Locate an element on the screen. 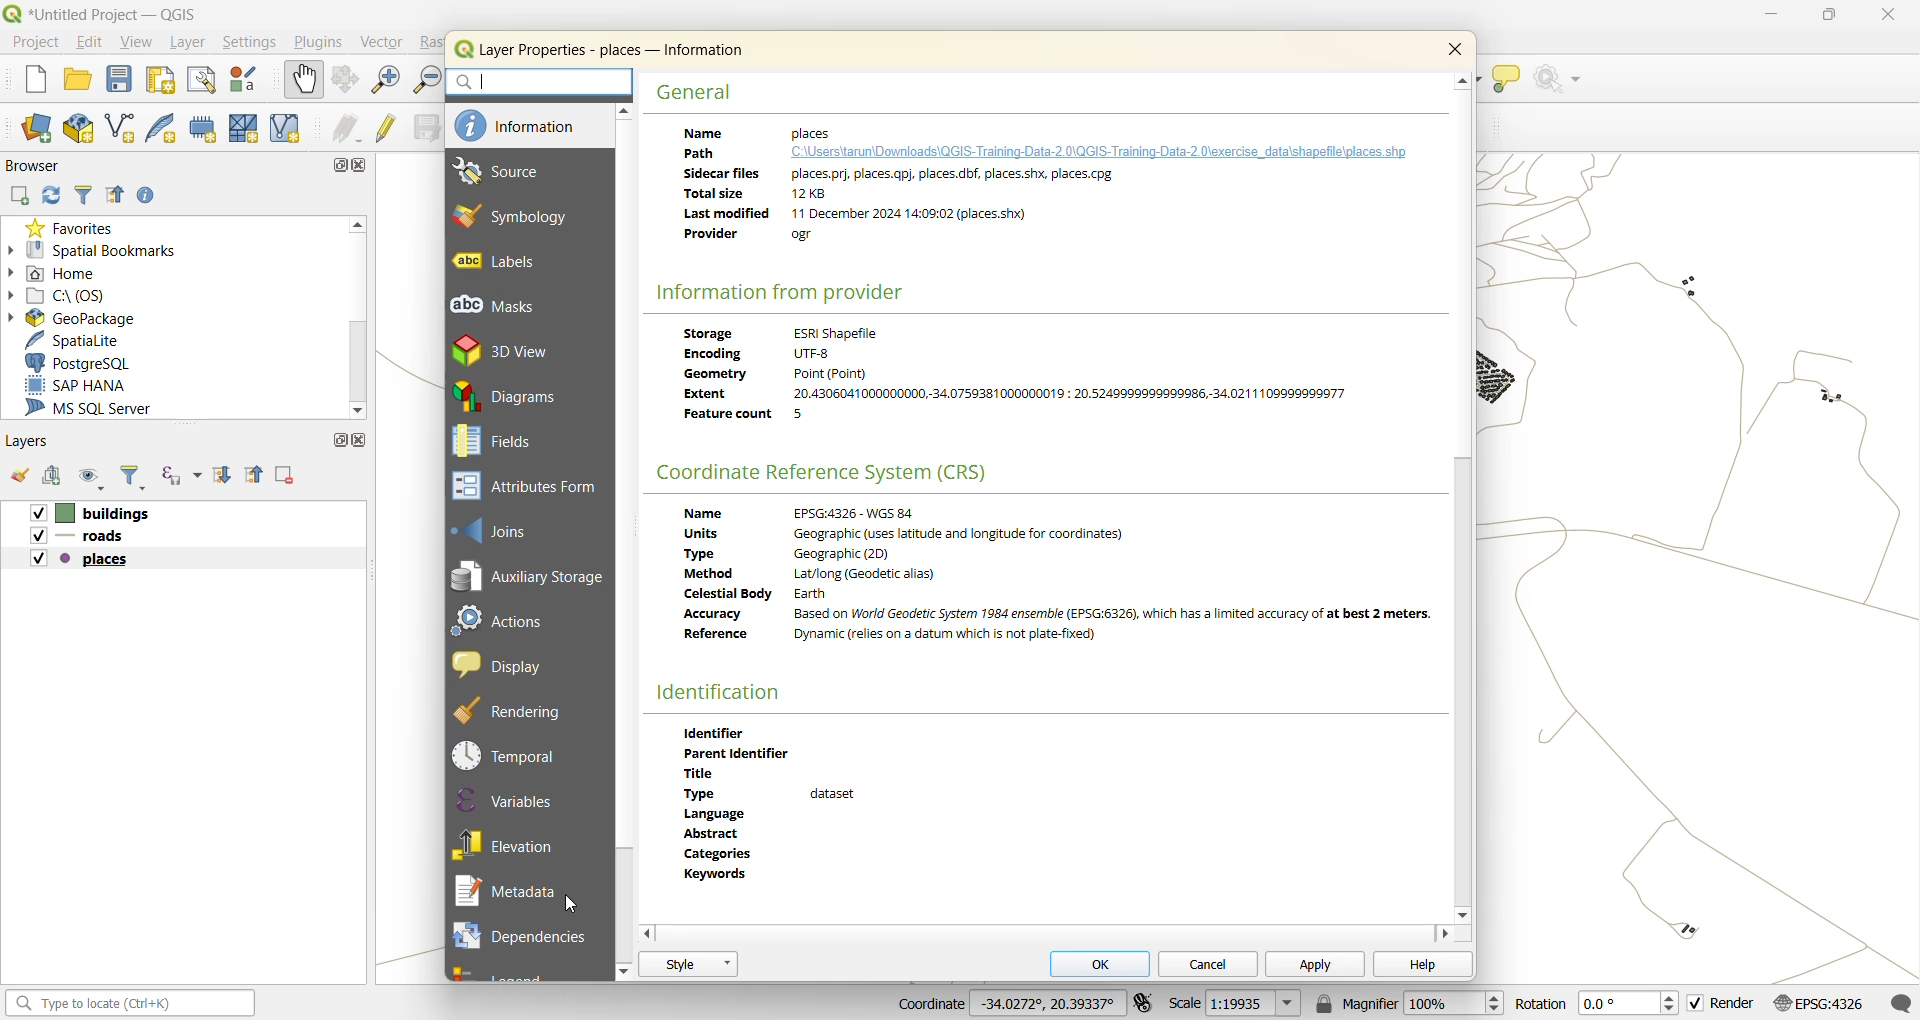 The height and width of the screenshot is (1020, 1920). project is located at coordinates (36, 41).